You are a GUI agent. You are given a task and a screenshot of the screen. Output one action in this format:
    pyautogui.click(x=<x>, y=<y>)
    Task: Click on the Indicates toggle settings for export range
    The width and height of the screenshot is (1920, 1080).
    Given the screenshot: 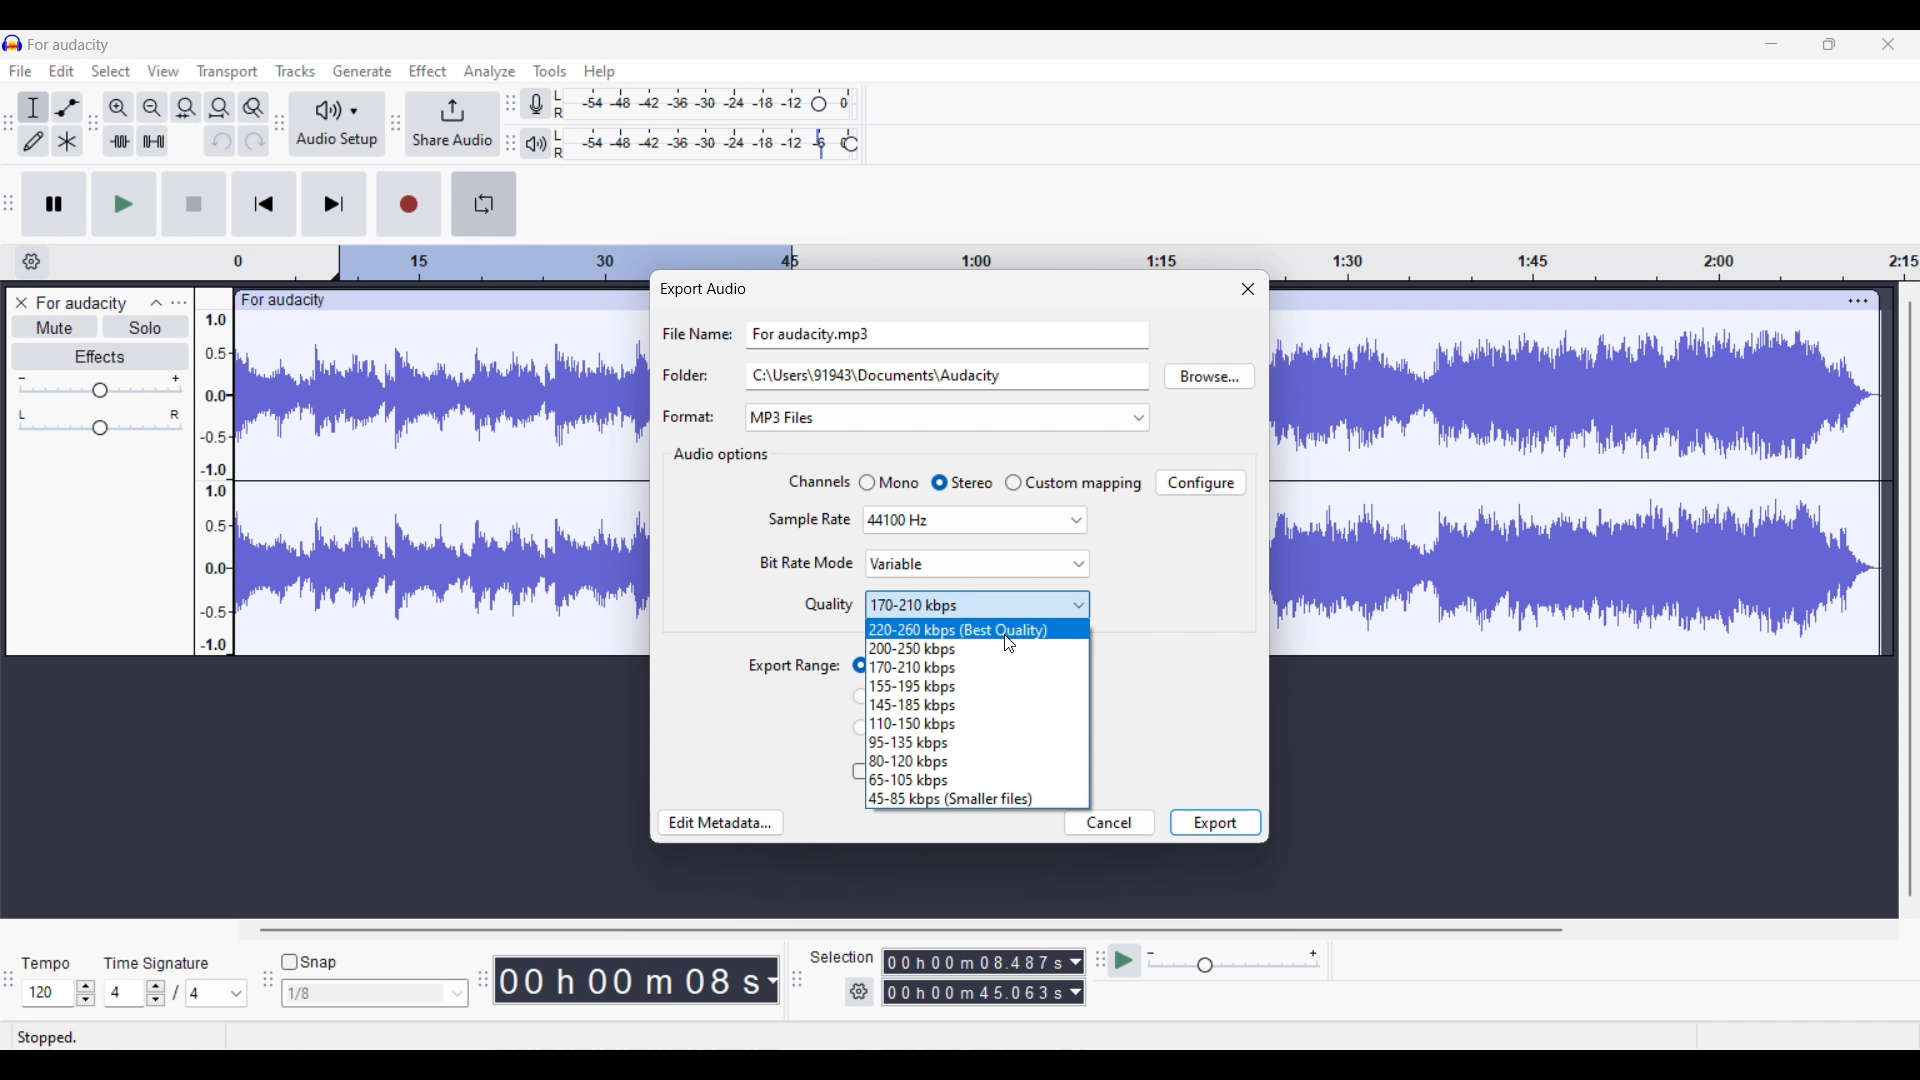 What is the action you would take?
    pyautogui.click(x=795, y=667)
    